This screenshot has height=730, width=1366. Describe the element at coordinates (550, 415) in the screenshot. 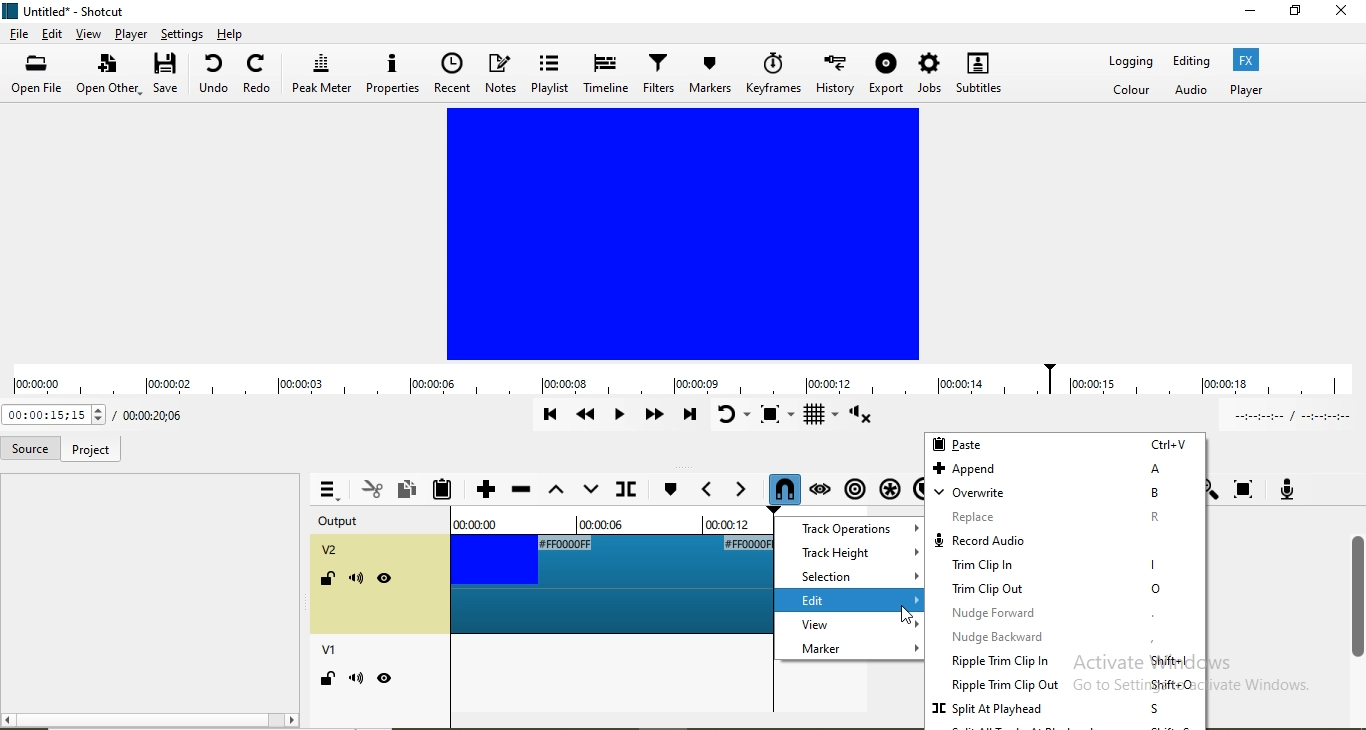

I see `Skip to previous` at that location.